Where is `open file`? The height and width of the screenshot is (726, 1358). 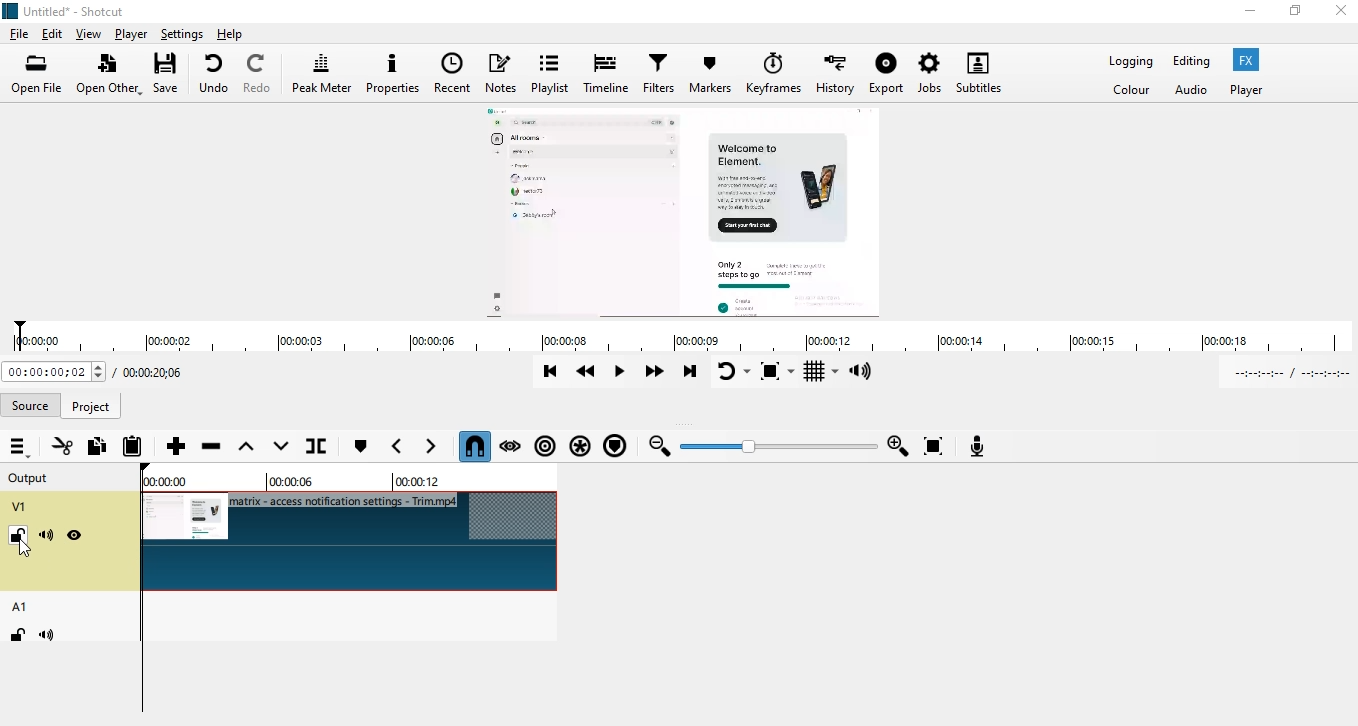
open file is located at coordinates (37, 72).